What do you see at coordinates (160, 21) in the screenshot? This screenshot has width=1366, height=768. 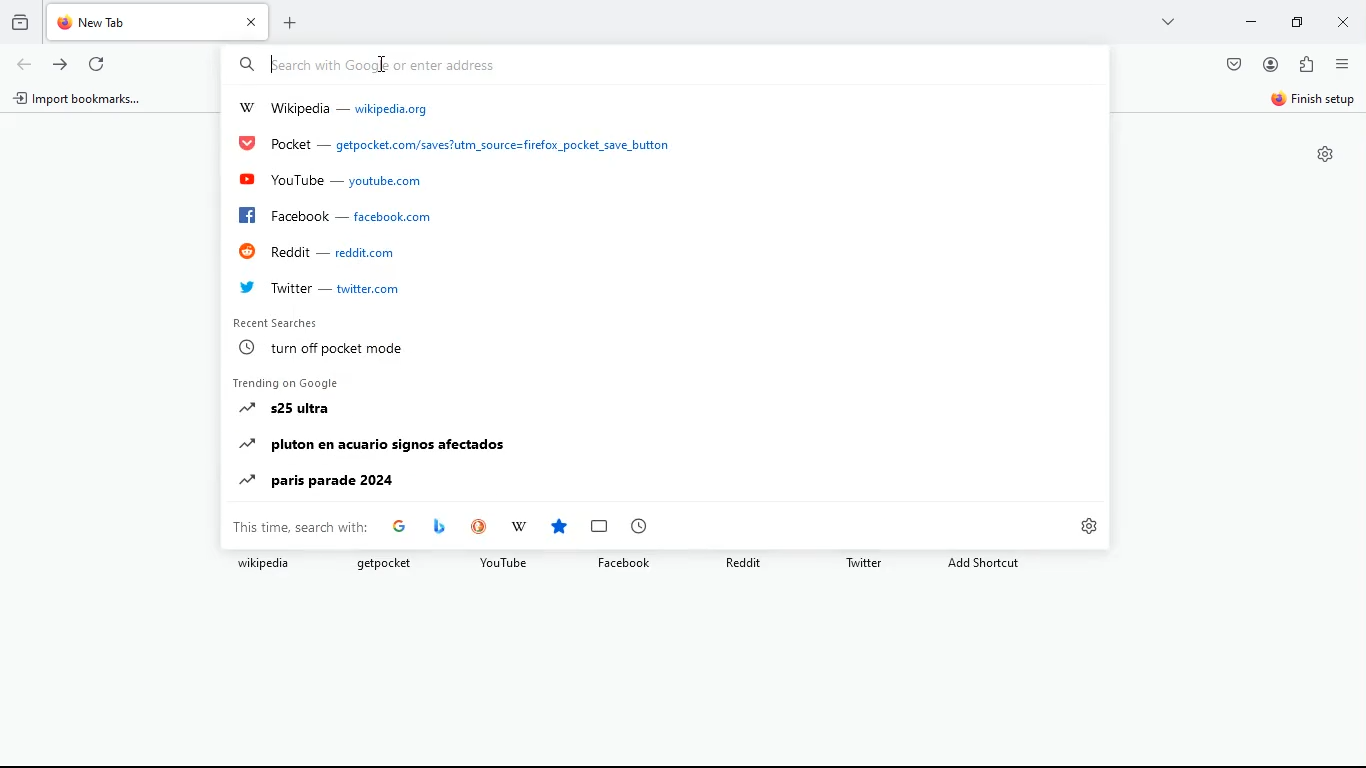 I see `tab` at bounding box center [160, 21].